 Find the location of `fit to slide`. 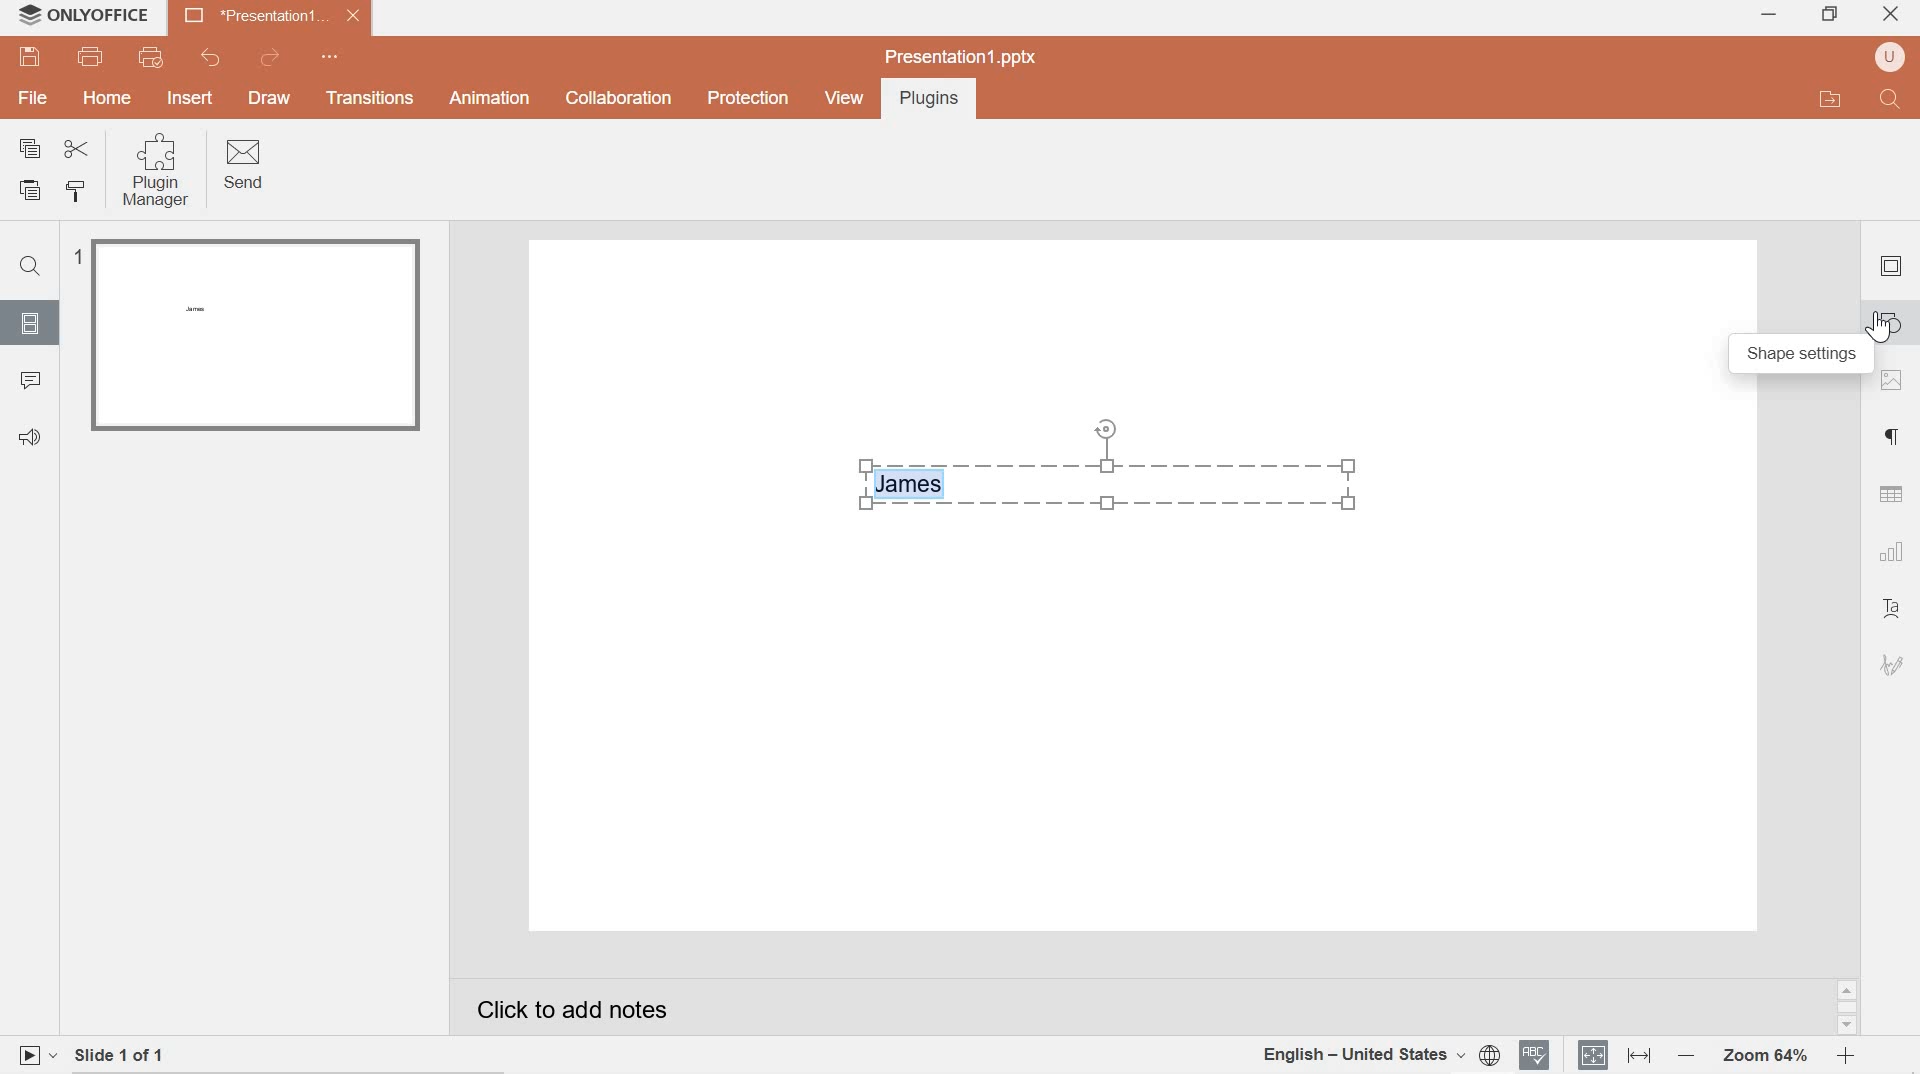

fit to slide is located at coordinates (1593, 1055).